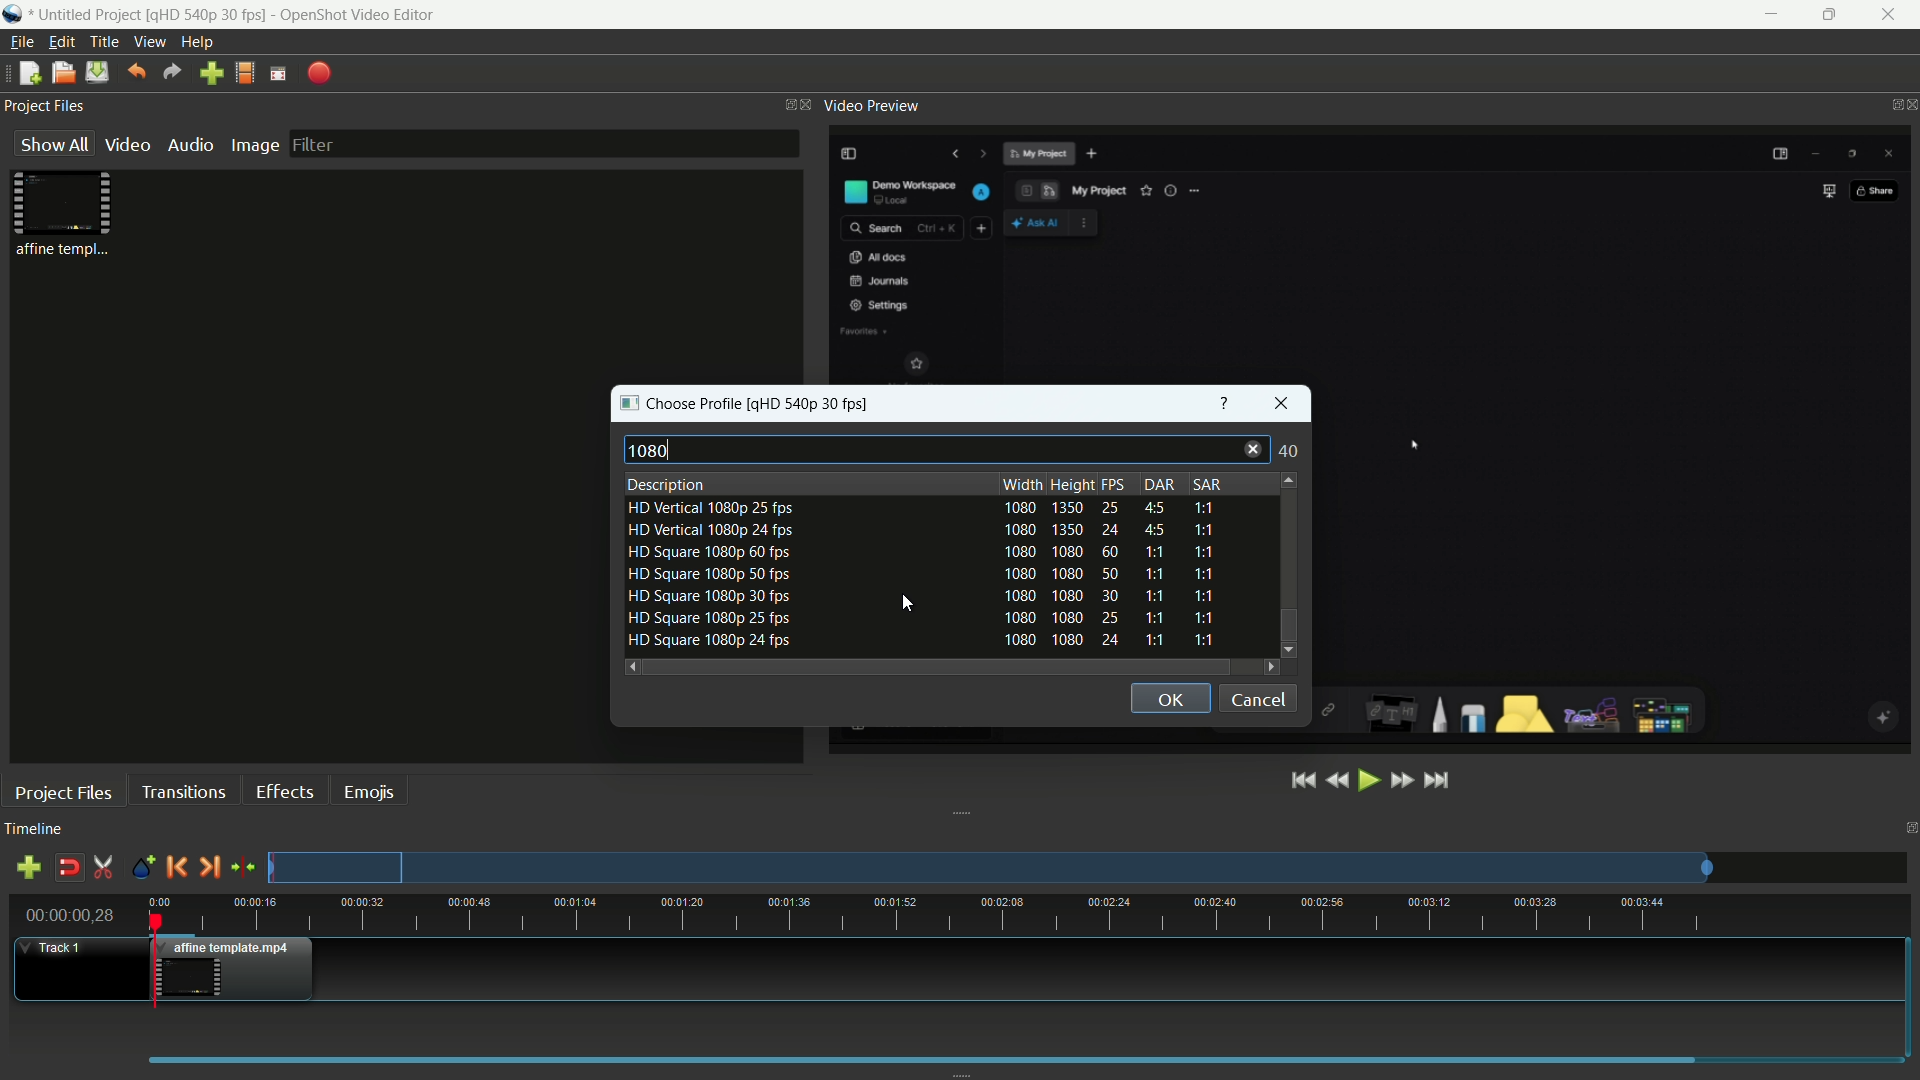  What do you see at coordinates (87, 15) in the screenshot?
I see `project name` at bounding box center [87, 15].